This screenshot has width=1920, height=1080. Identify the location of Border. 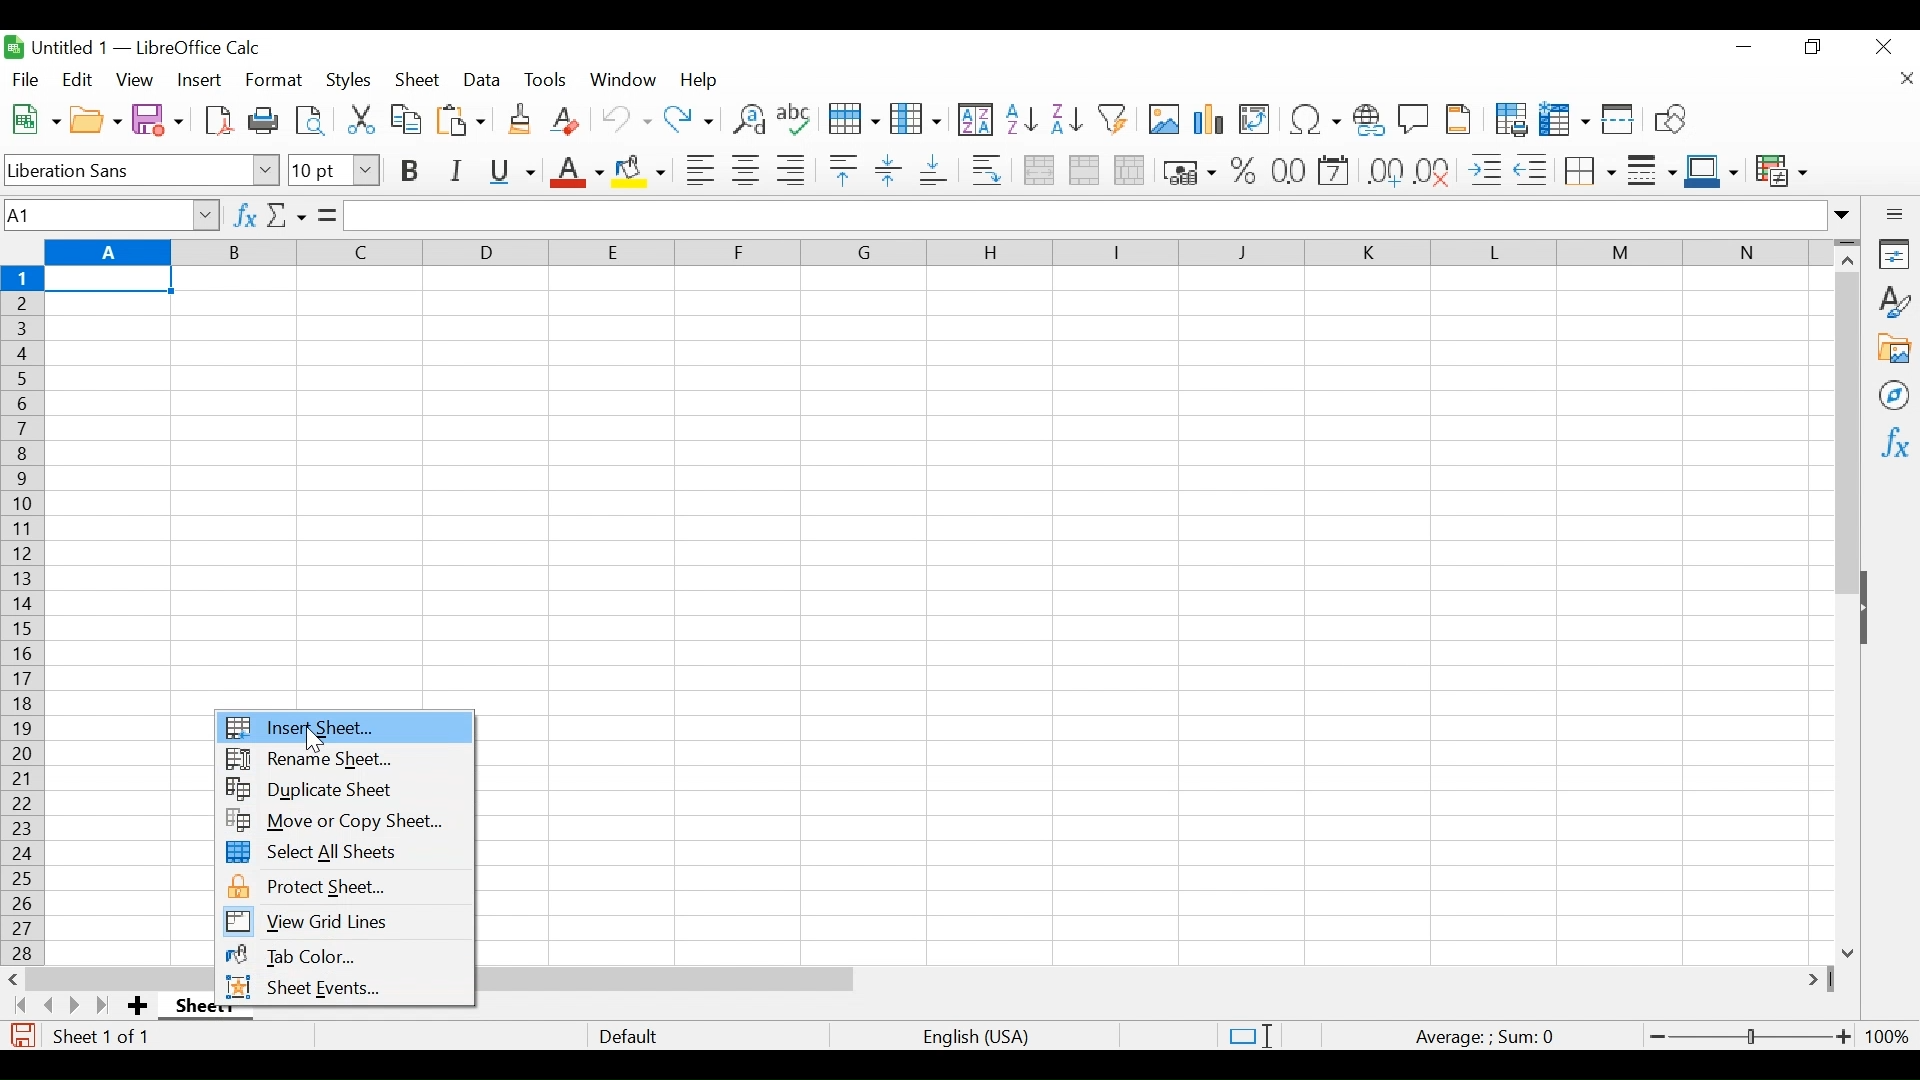
(1589, 170).